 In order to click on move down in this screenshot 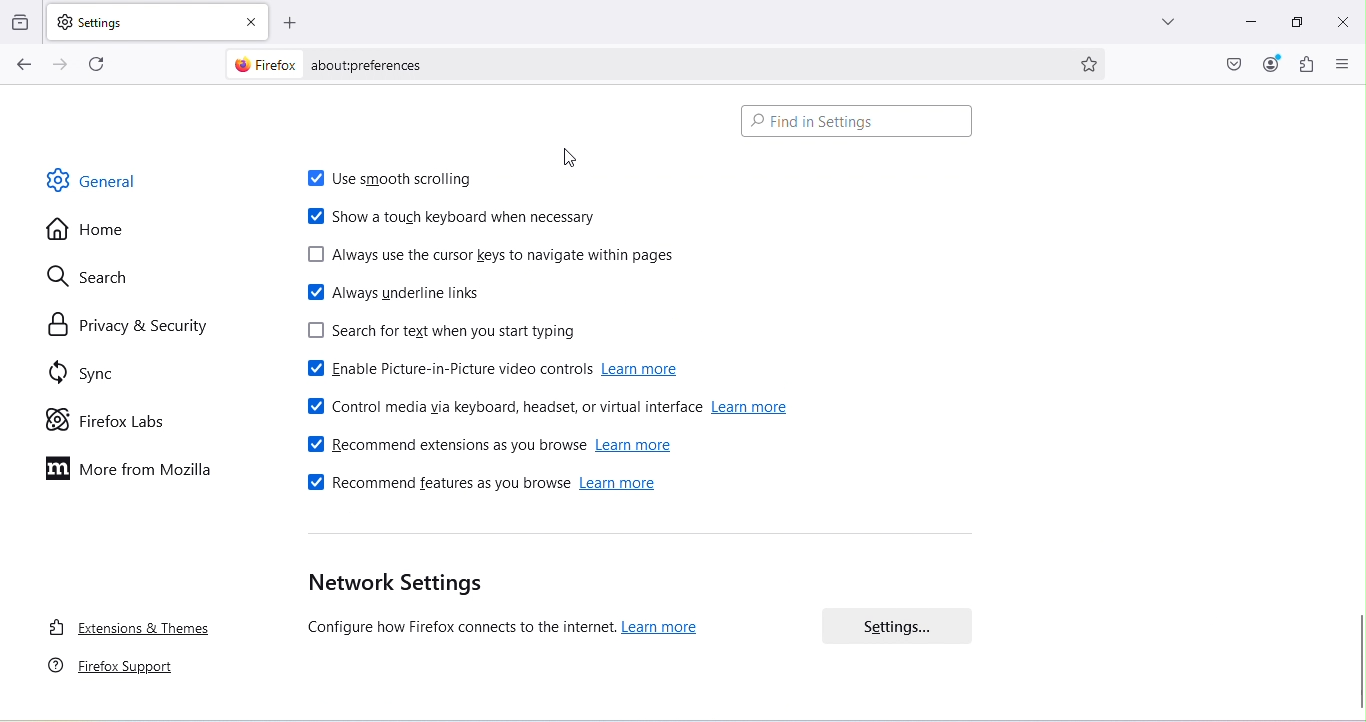, I will do `click(1357, 715)`.